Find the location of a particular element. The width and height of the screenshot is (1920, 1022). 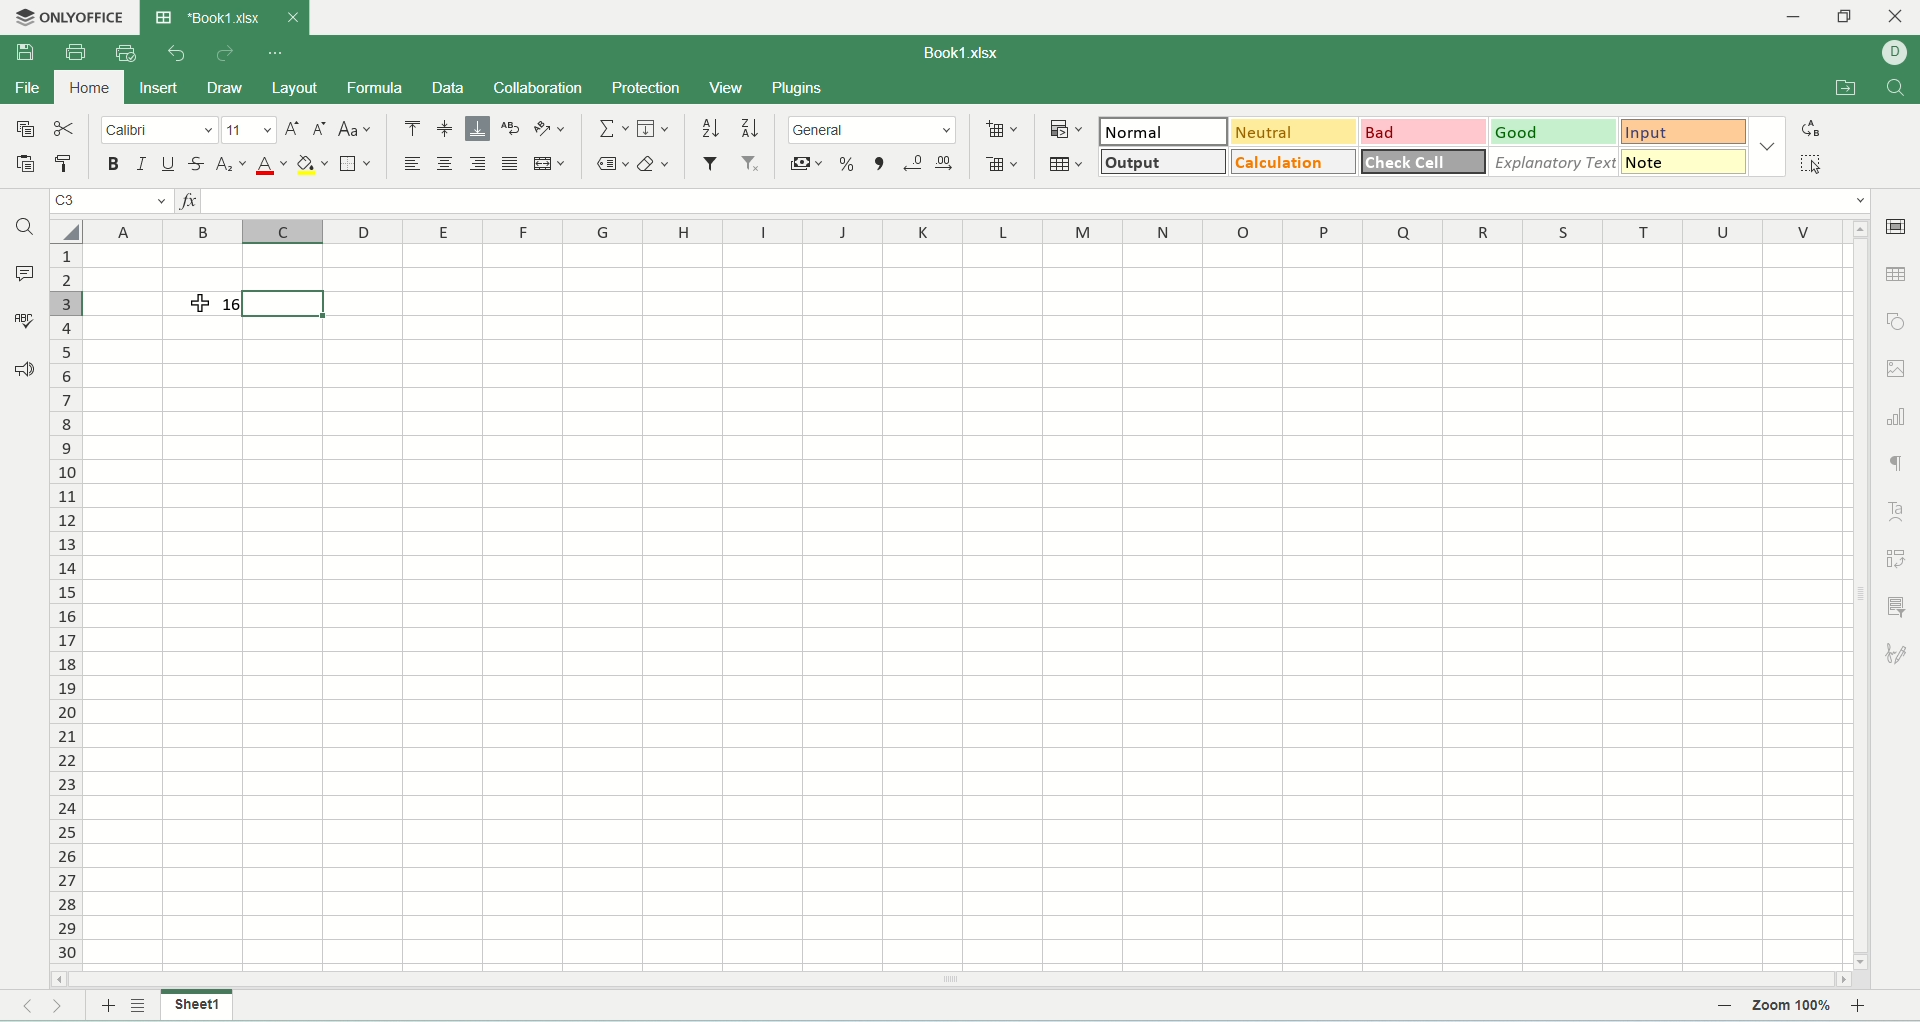

cell position is located at coordinates (109, 202).